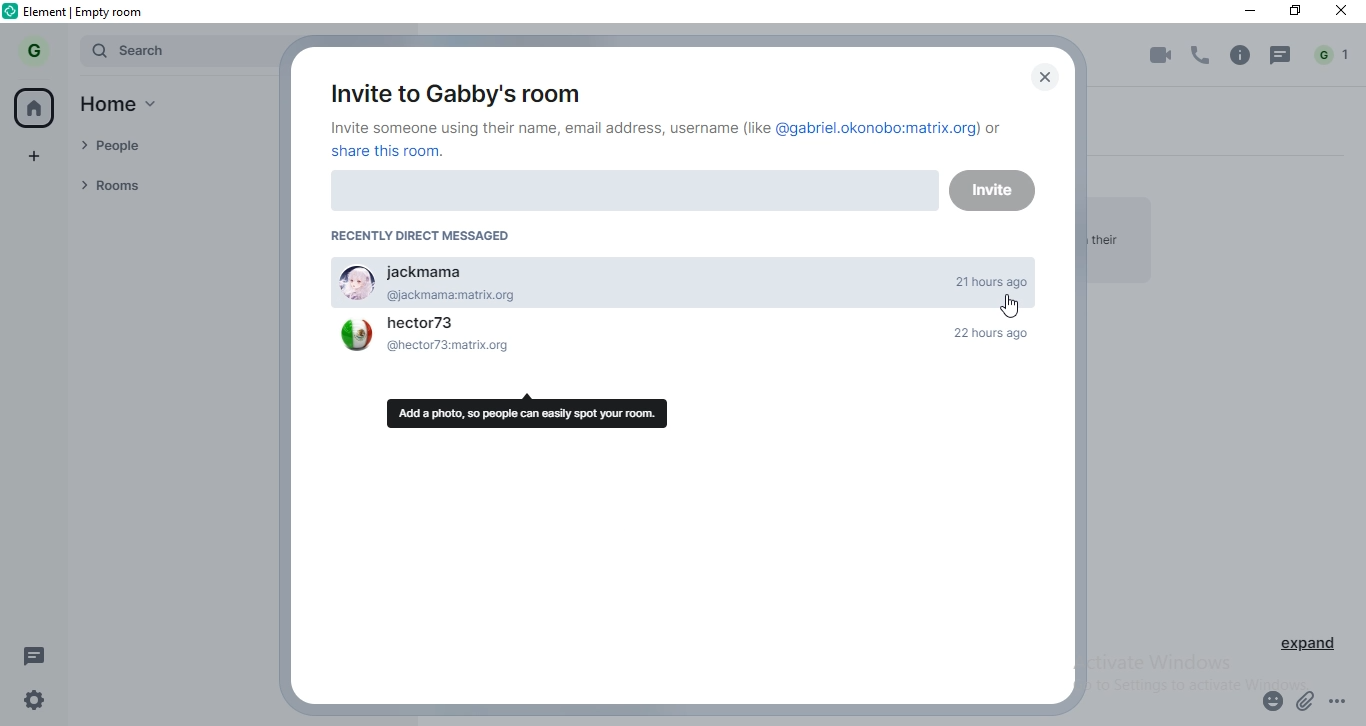  I want to click on input bar, so click(630, 195).